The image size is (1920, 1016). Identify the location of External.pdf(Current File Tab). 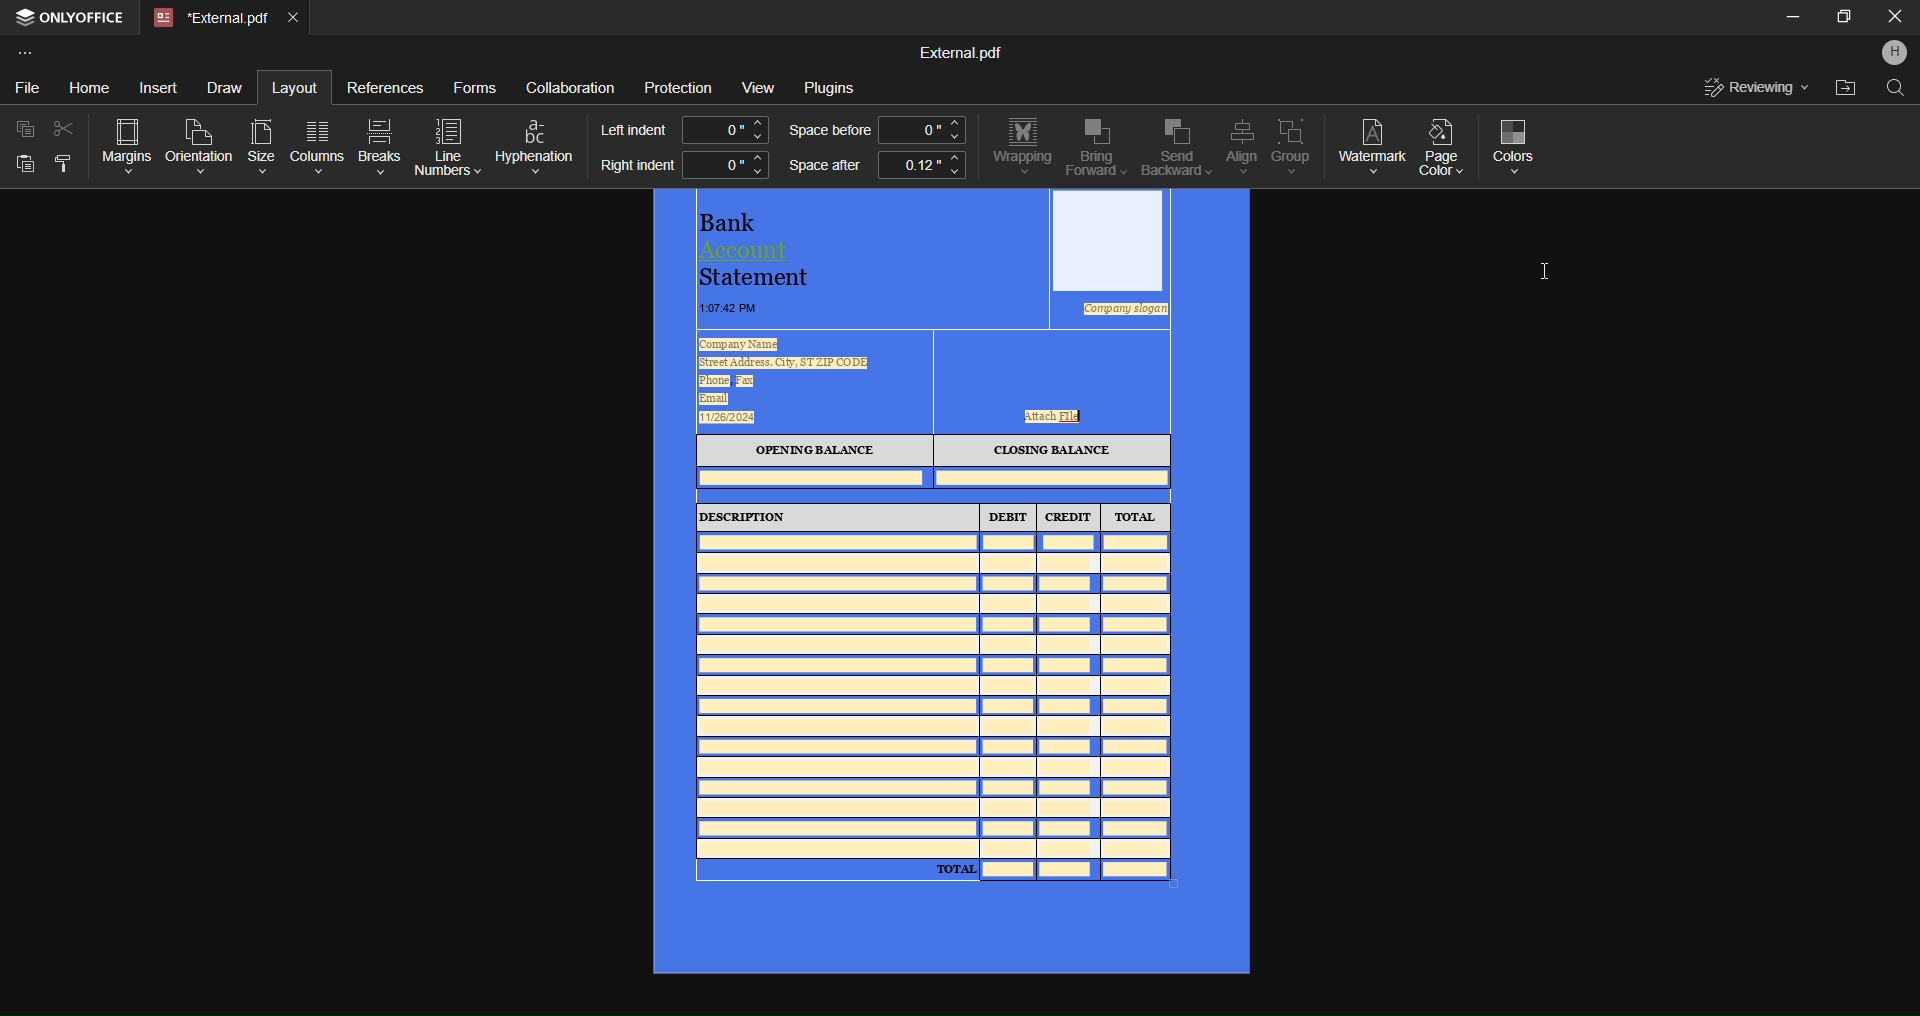
(211, 19).